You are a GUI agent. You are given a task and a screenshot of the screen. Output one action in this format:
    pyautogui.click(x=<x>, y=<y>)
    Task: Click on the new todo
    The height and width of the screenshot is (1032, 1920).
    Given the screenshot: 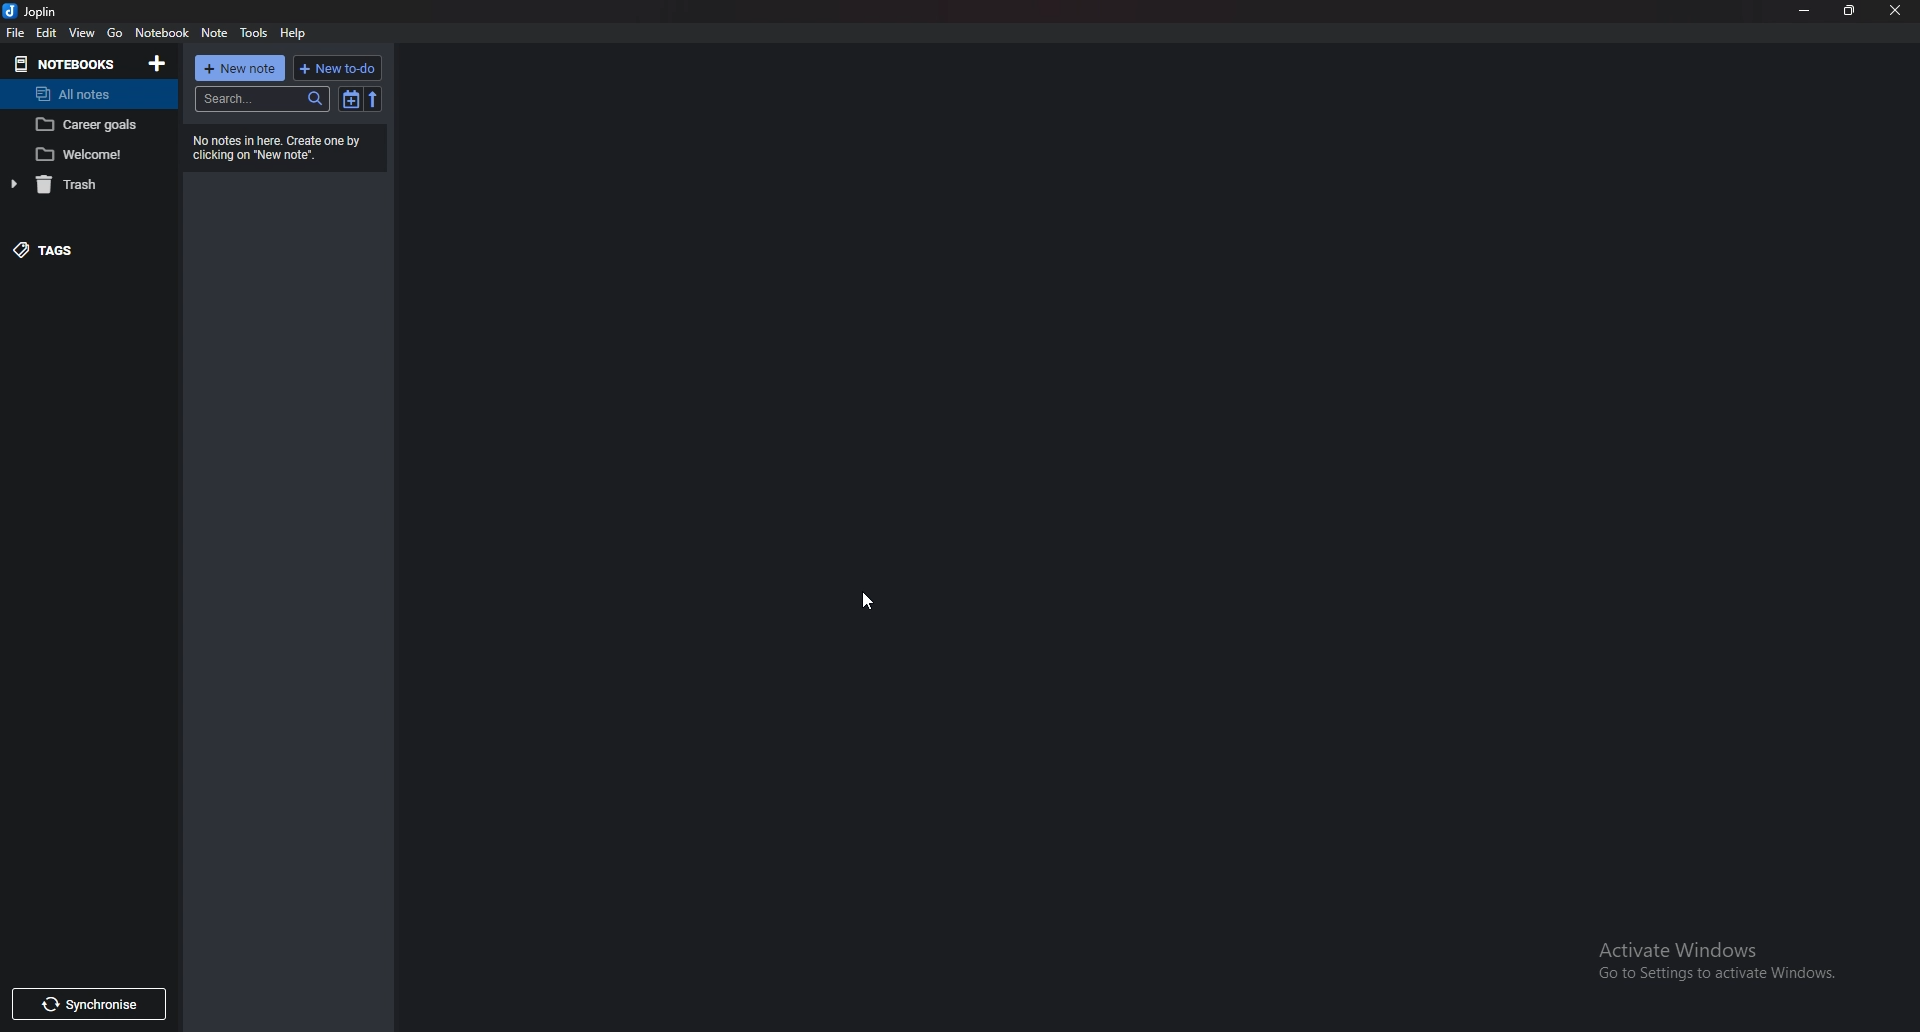 What is the action you would take?
    pyautogui.click(x=338, y=68)
    